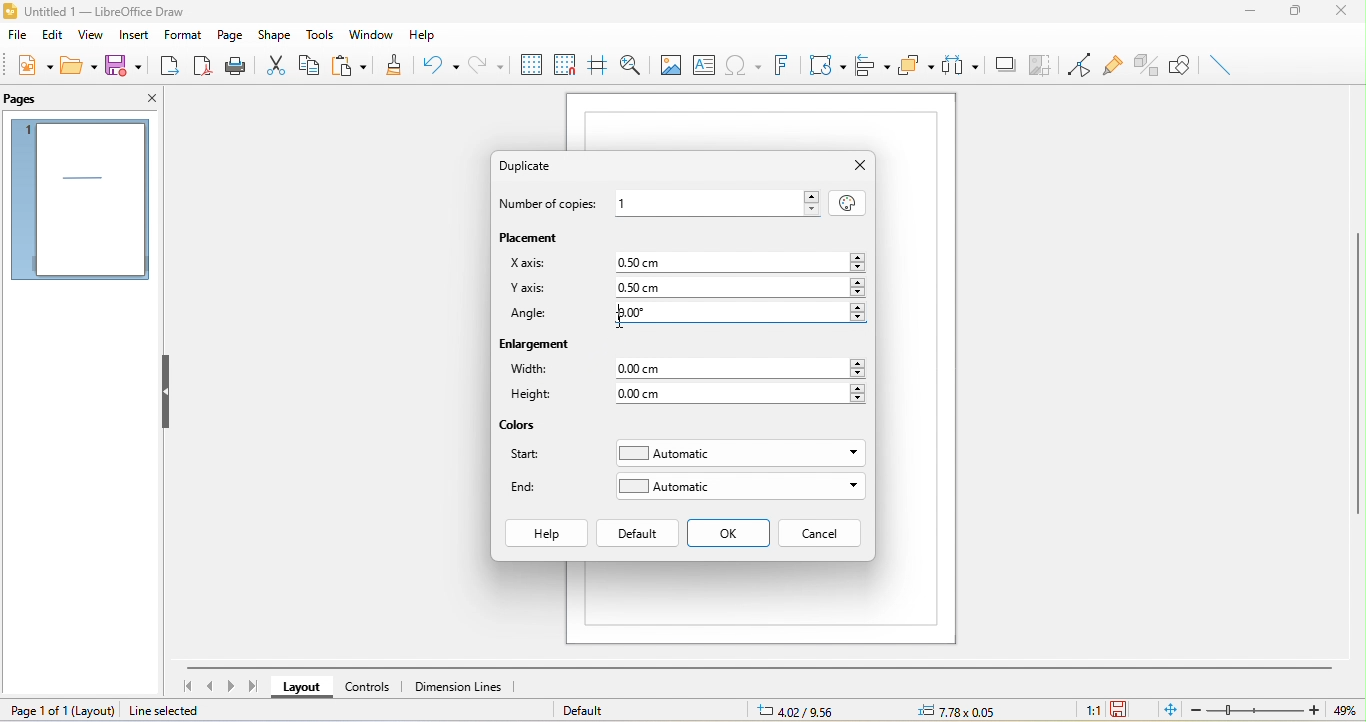  I want to click on default, so click(590, 710).